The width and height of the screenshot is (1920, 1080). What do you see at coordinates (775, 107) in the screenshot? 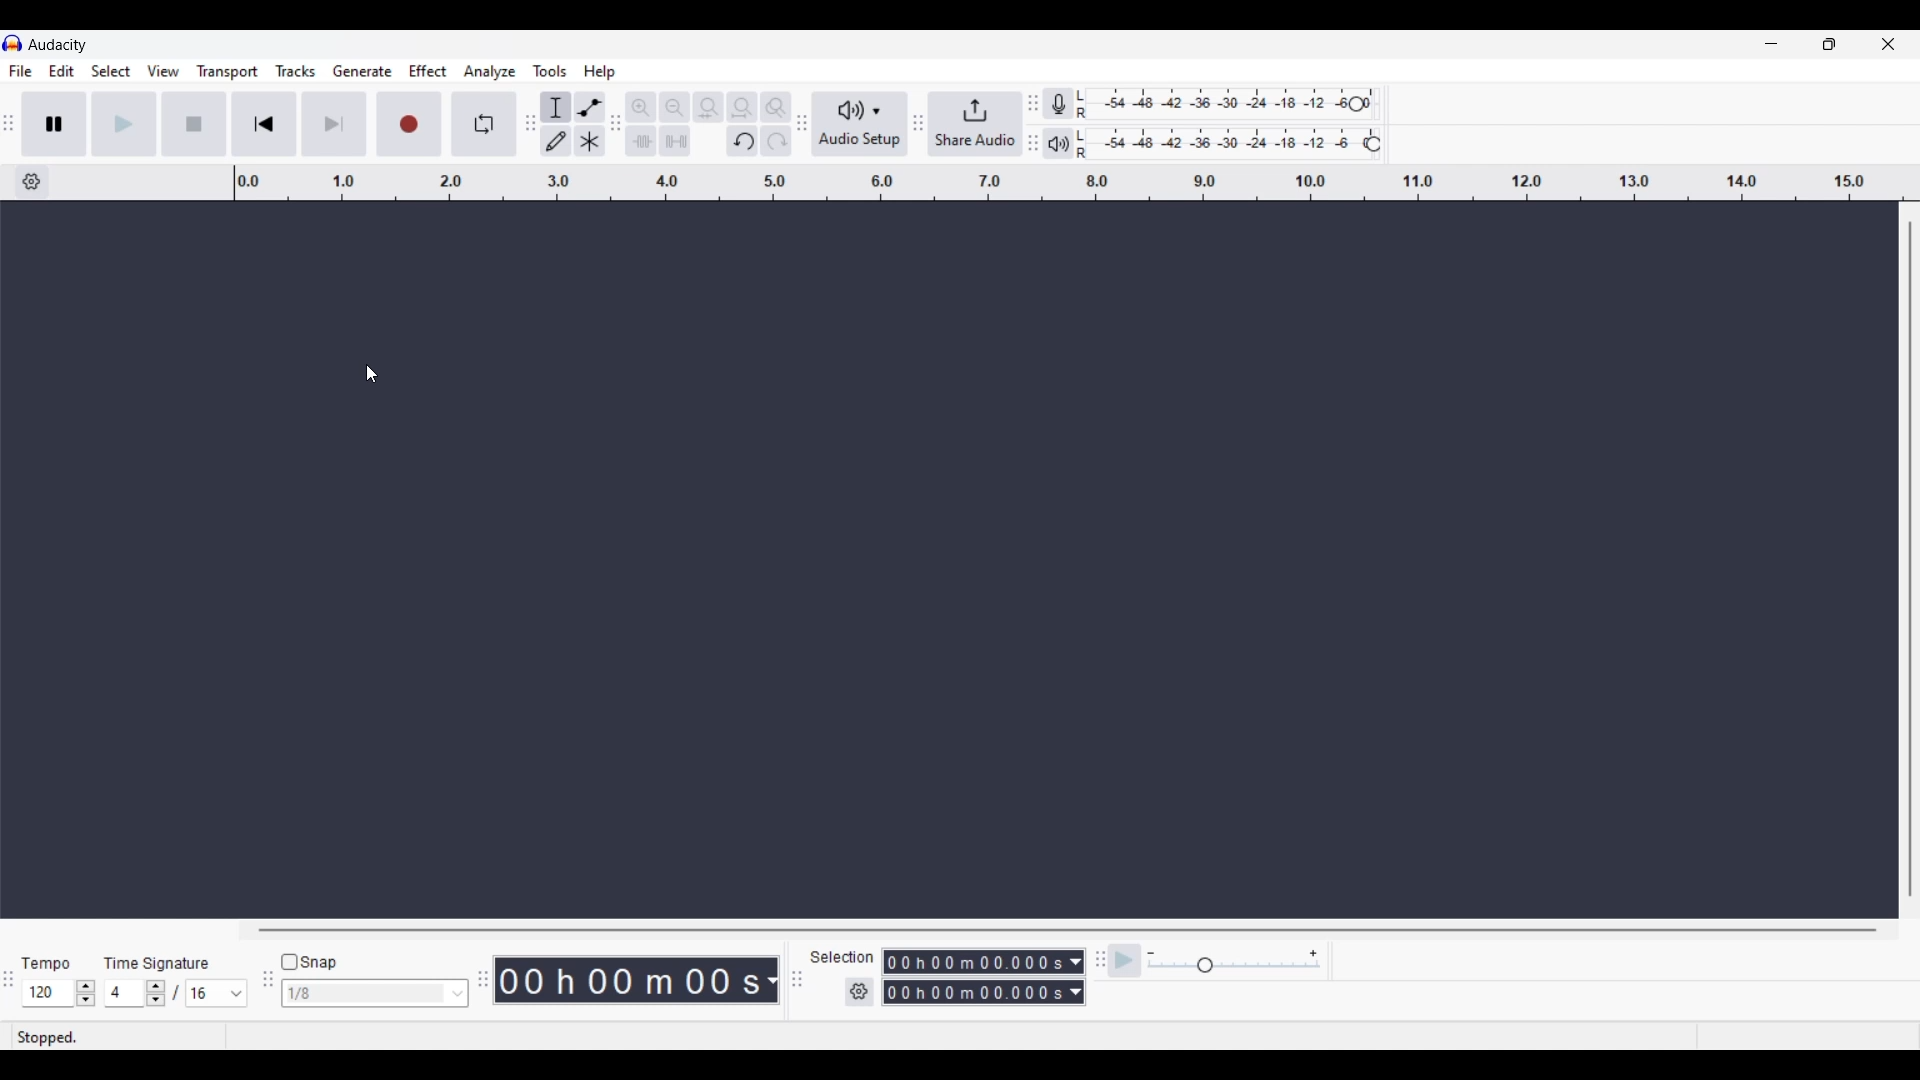
I see `Zoom toggle` at bounding box center [775, 107].